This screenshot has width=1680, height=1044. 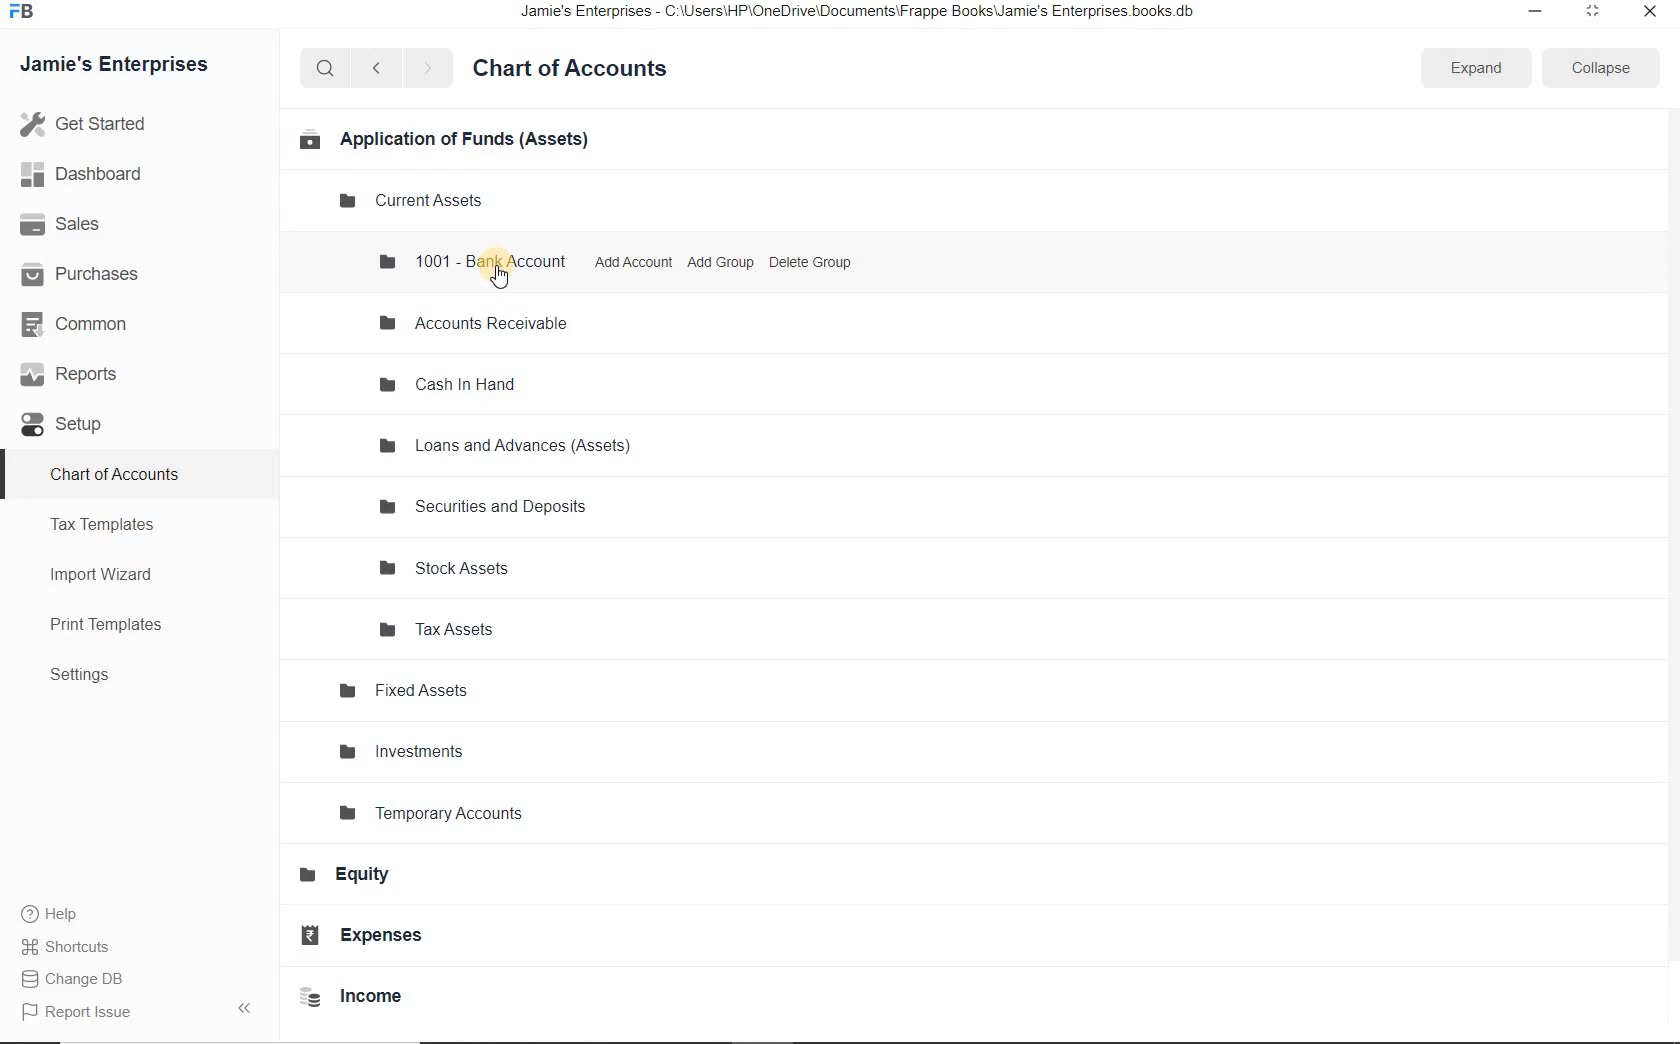 I want to click on Temporary Accounts, so click(x=443, y=814).